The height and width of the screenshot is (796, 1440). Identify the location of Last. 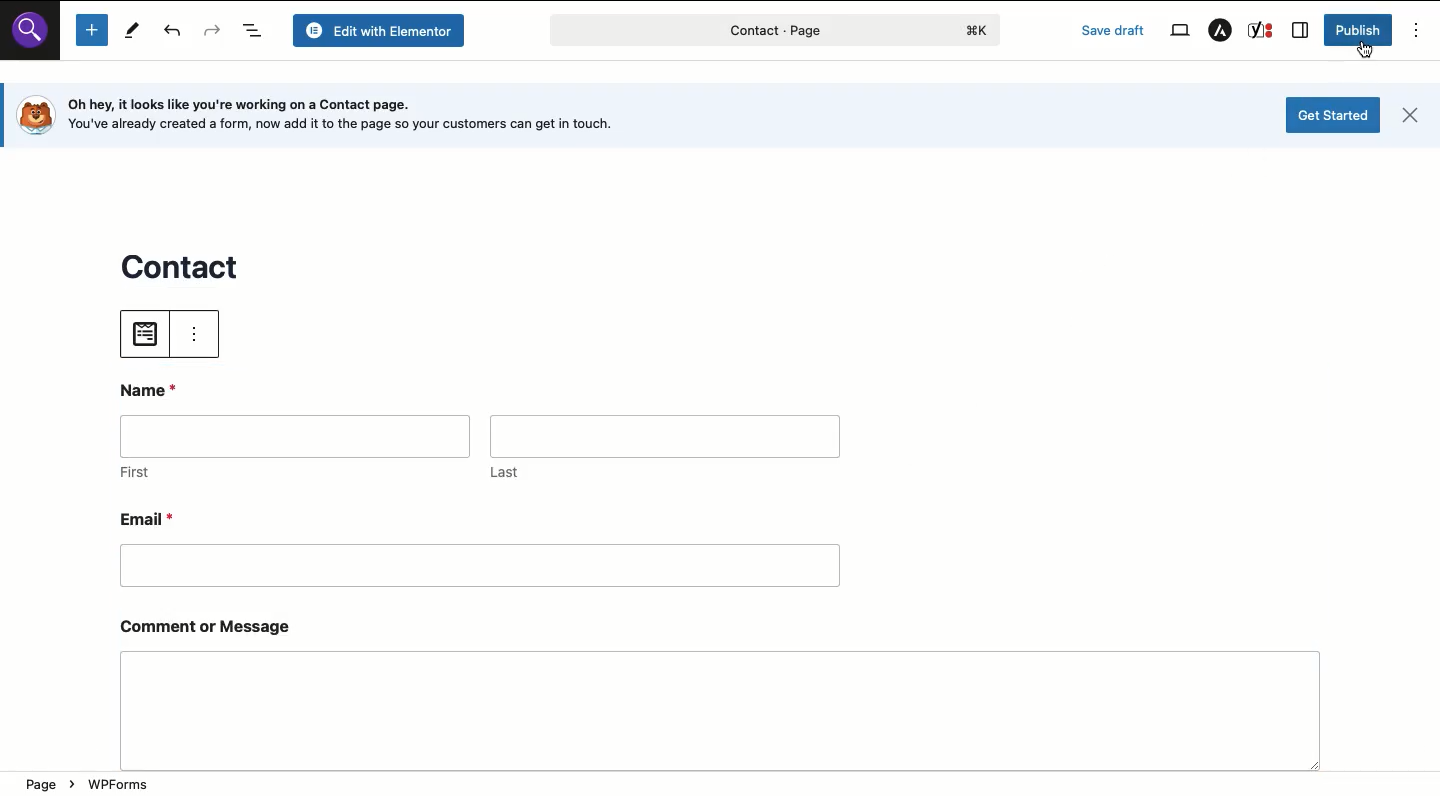
(664, 446).